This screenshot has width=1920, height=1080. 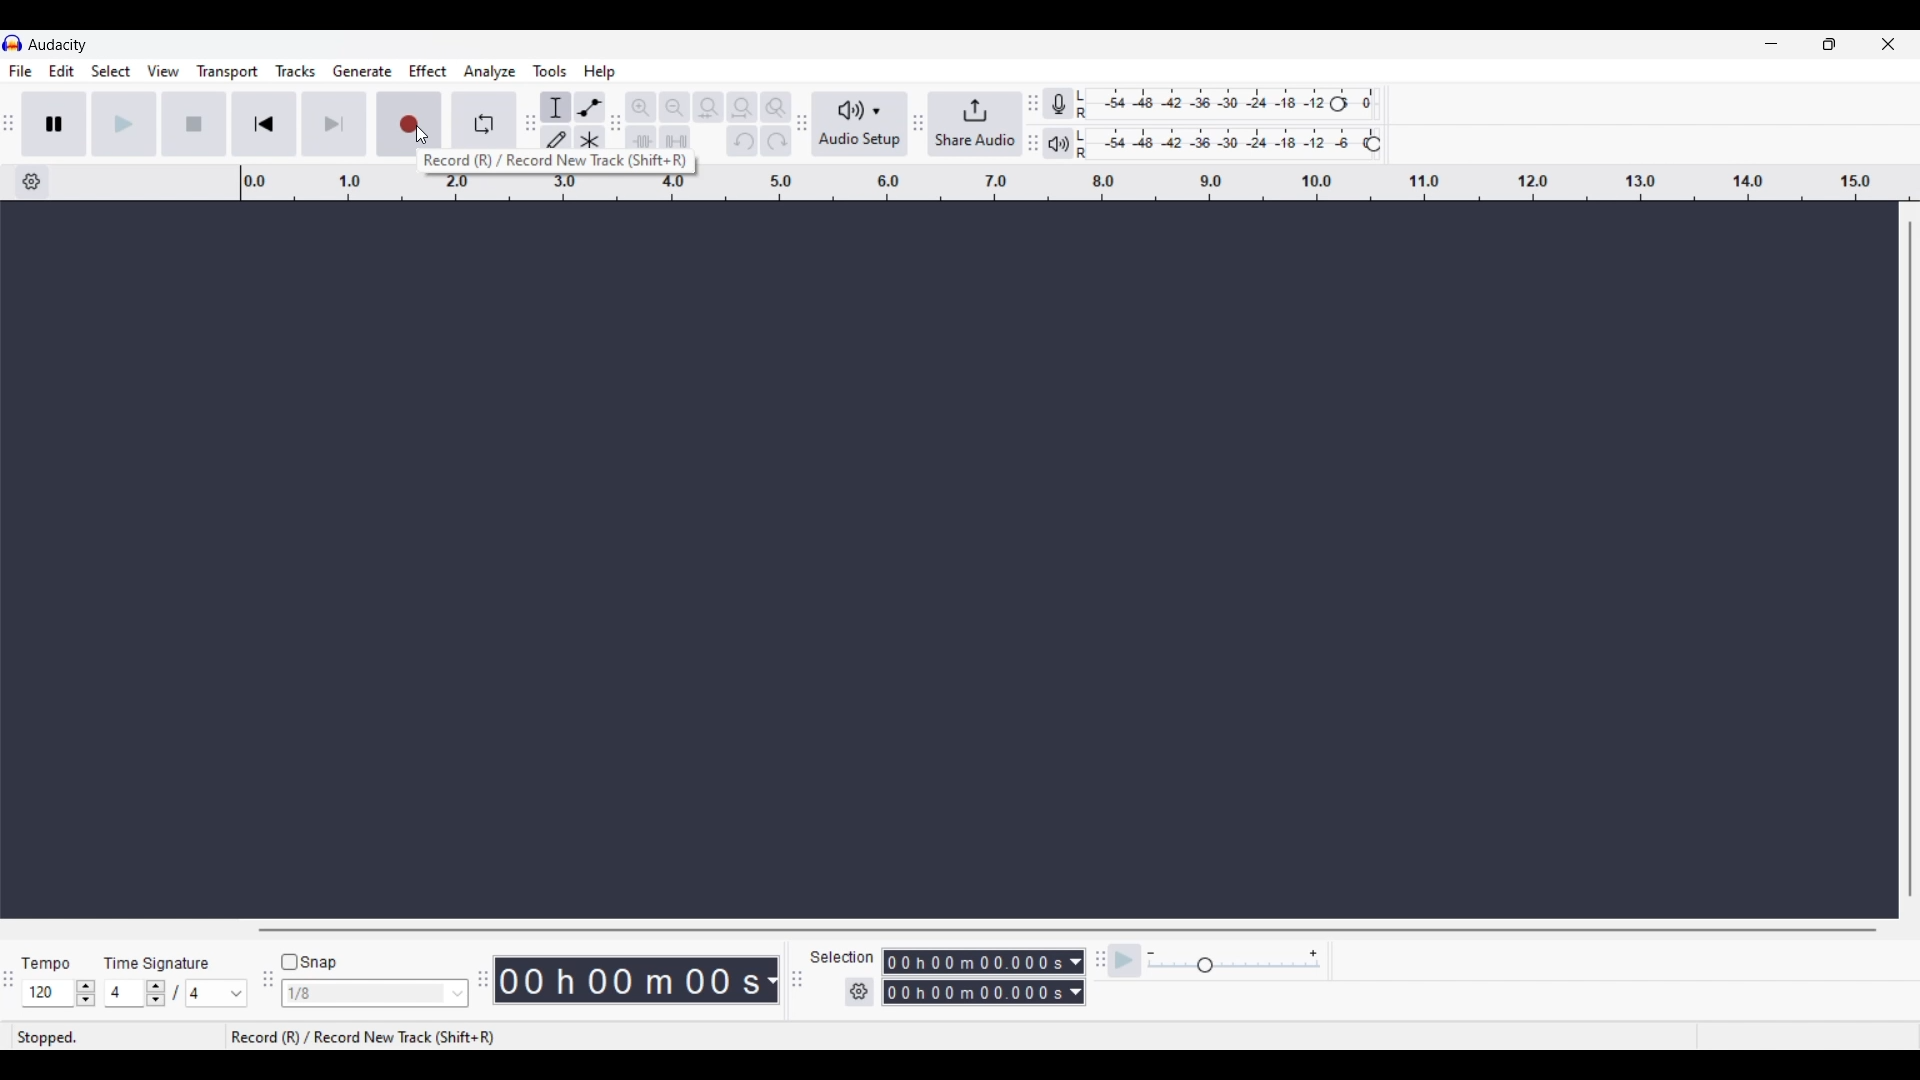 I want to click on Zoom in, so click(x=641, y=107).